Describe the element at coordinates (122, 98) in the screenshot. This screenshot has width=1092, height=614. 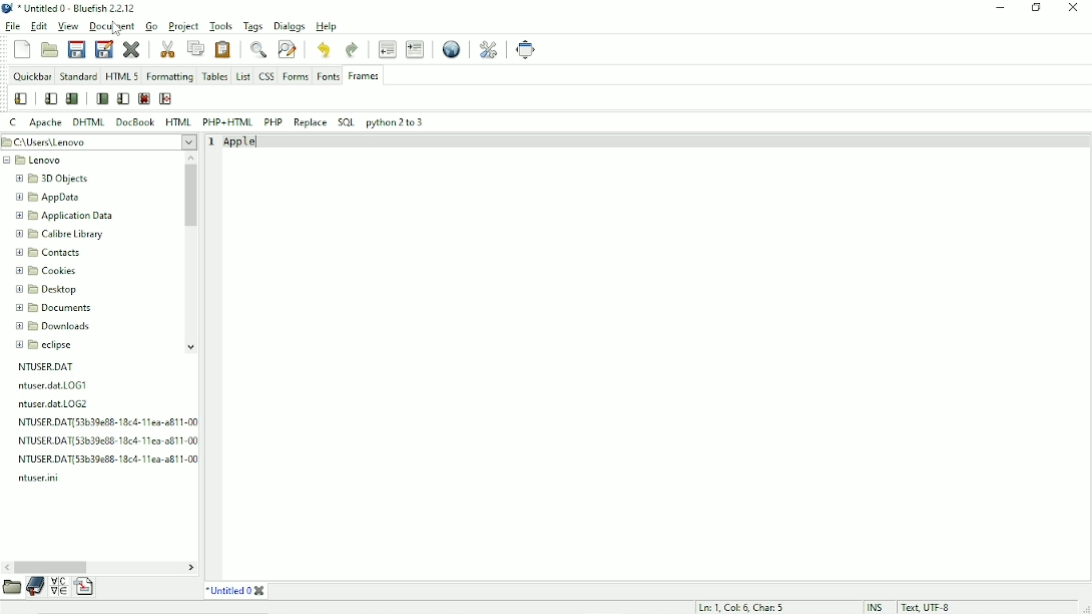
I see `Frameset` at that location.